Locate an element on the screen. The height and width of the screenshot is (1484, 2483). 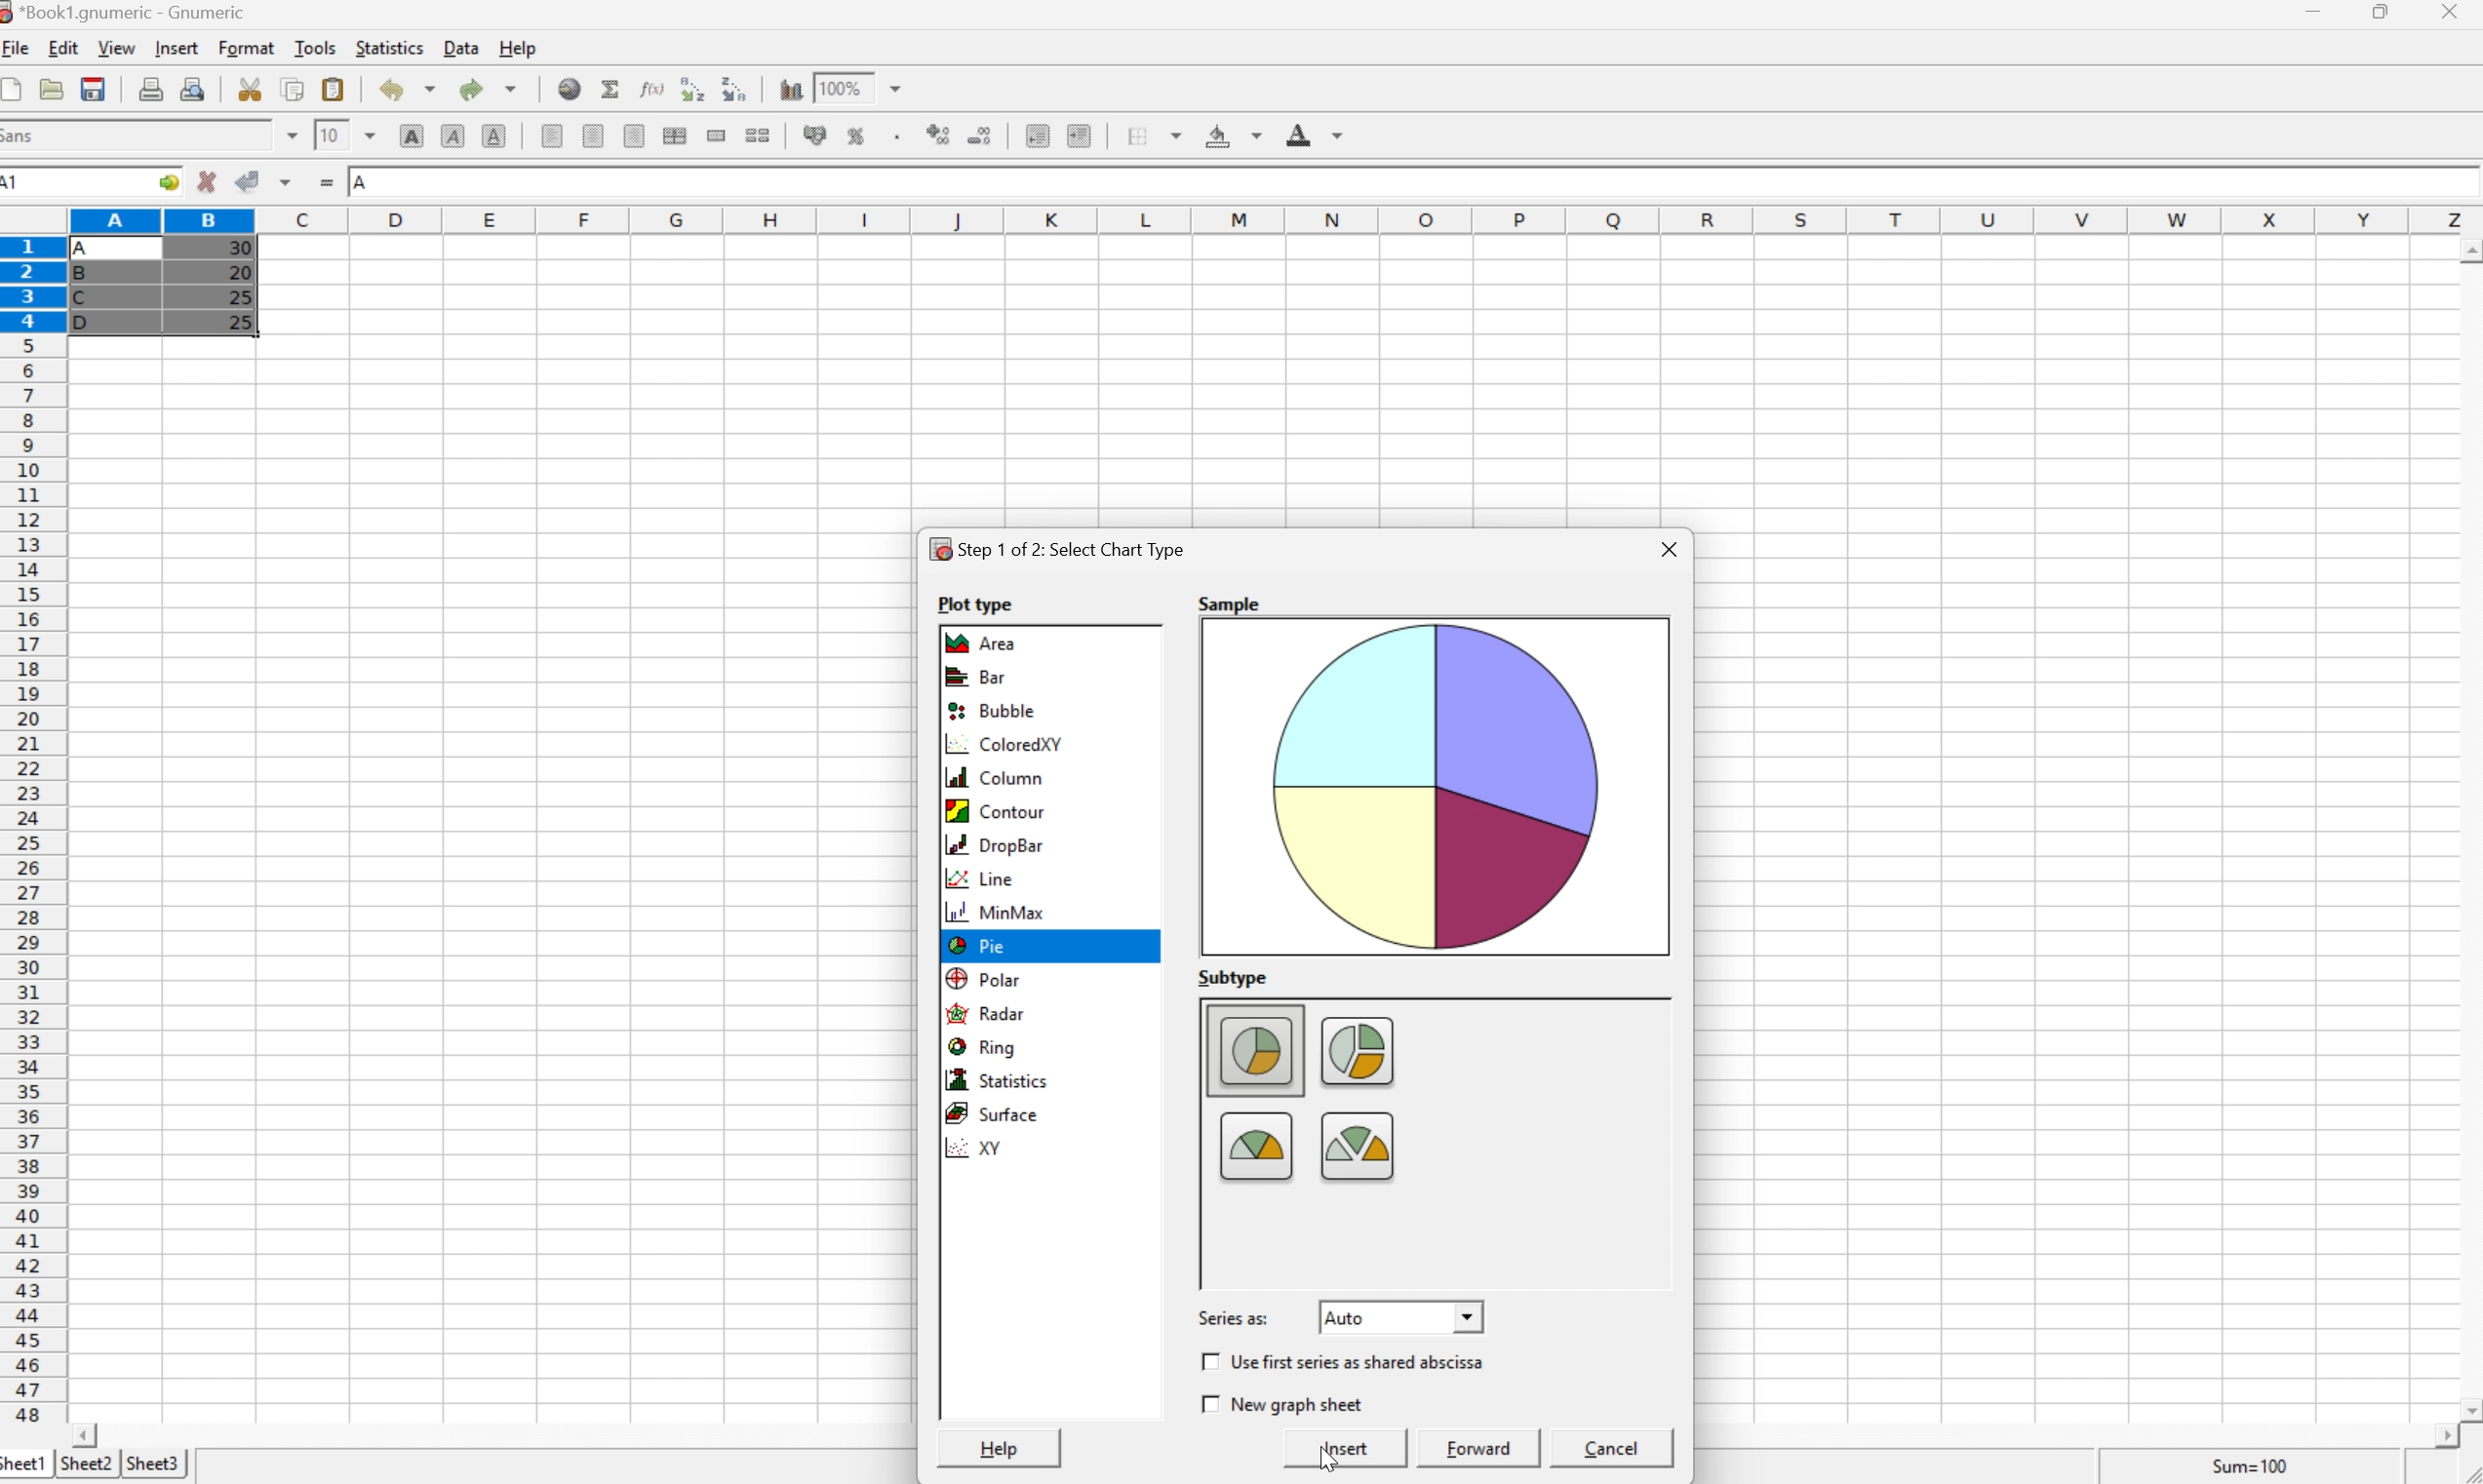
Bold is located at coordinates (411, 136).